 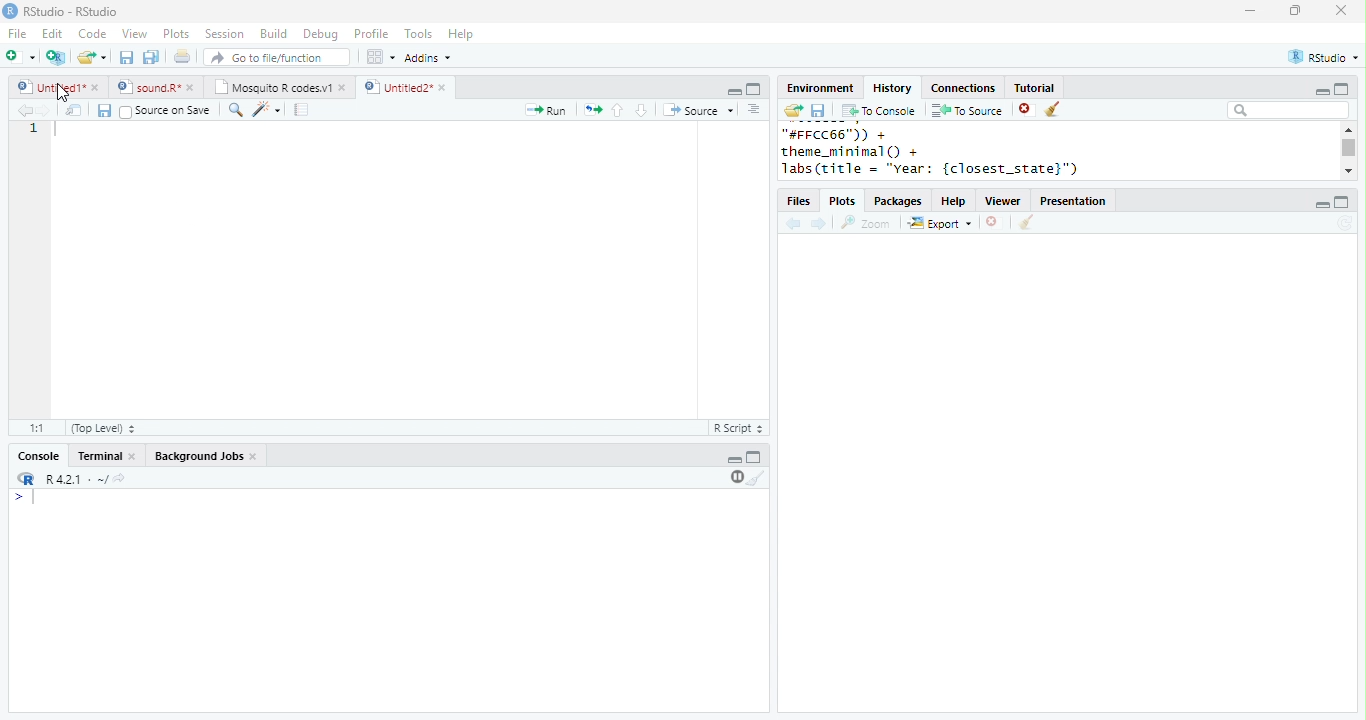 What do you see at coordinates (1341, 10) in the screenshot?
I see `close` at bounding box center [1341, 10].